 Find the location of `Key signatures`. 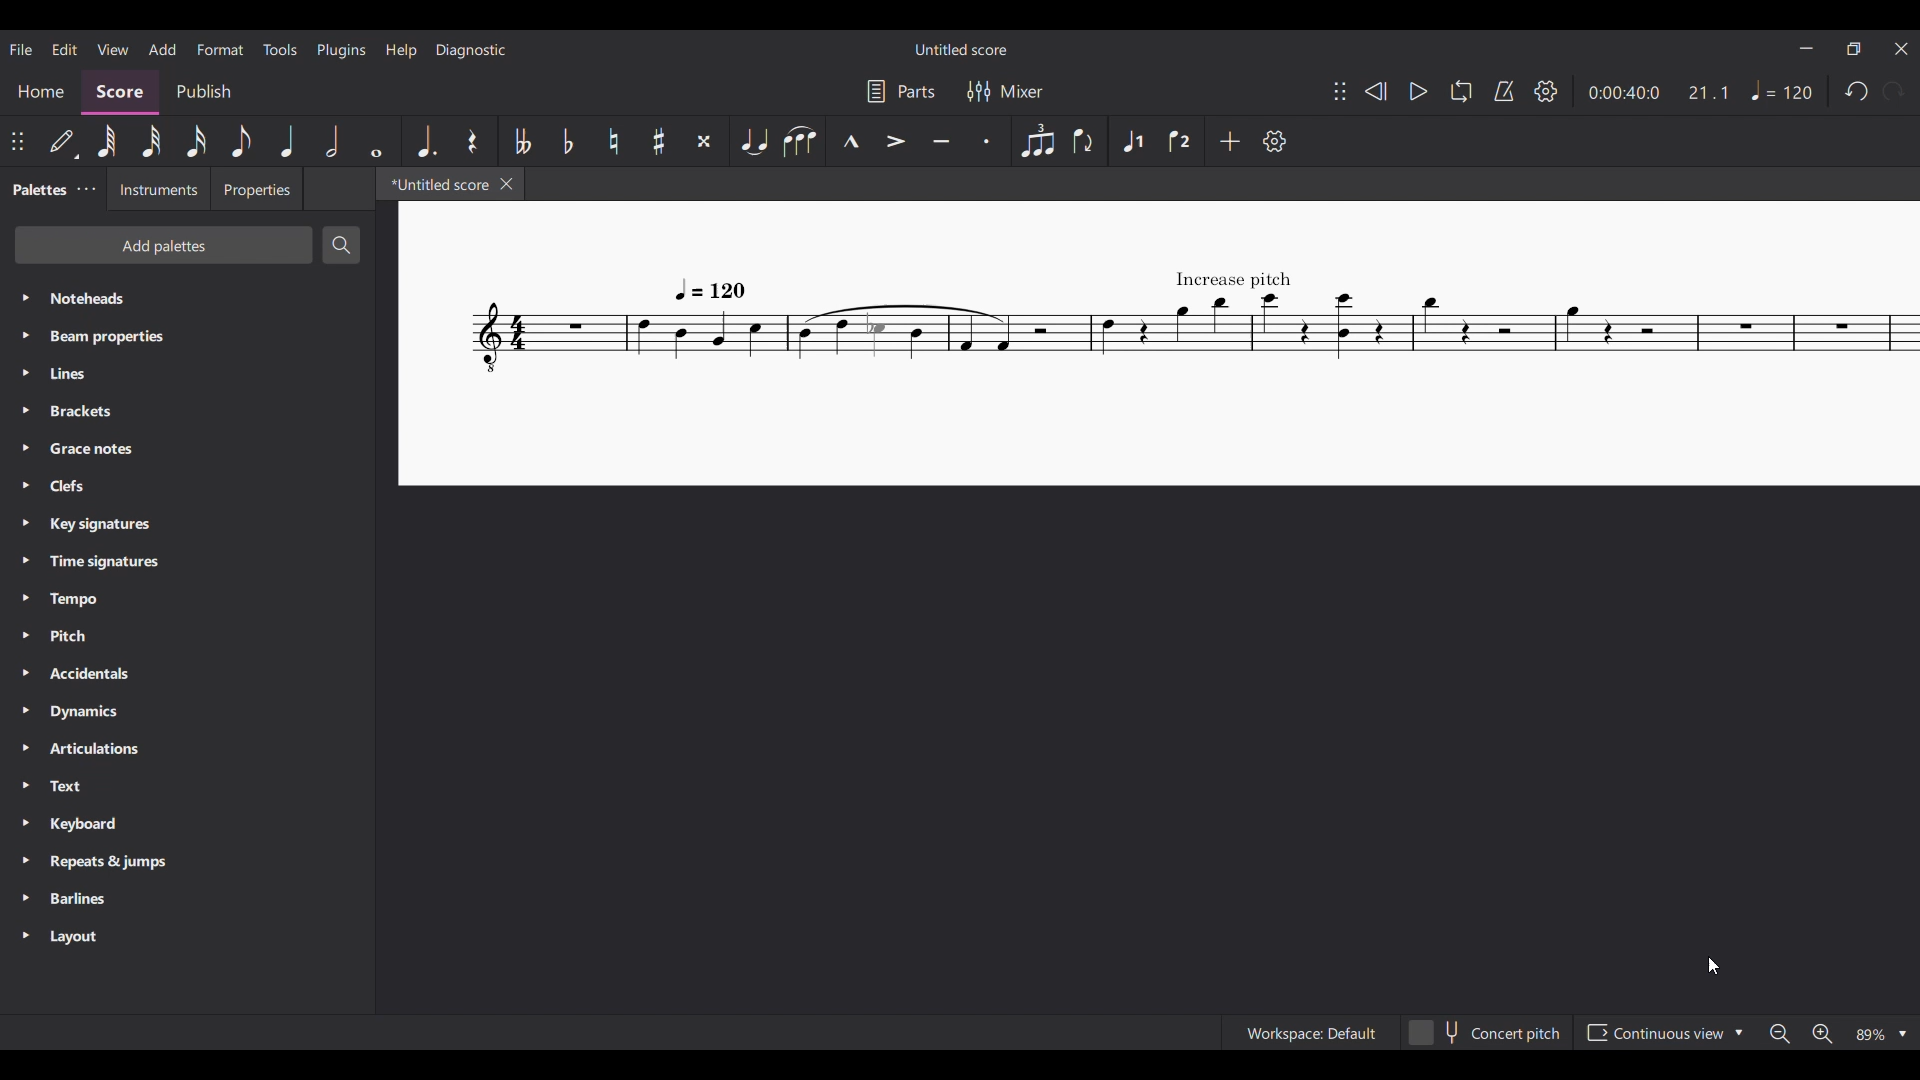

Key signatures is located at coordinates (188, 524).